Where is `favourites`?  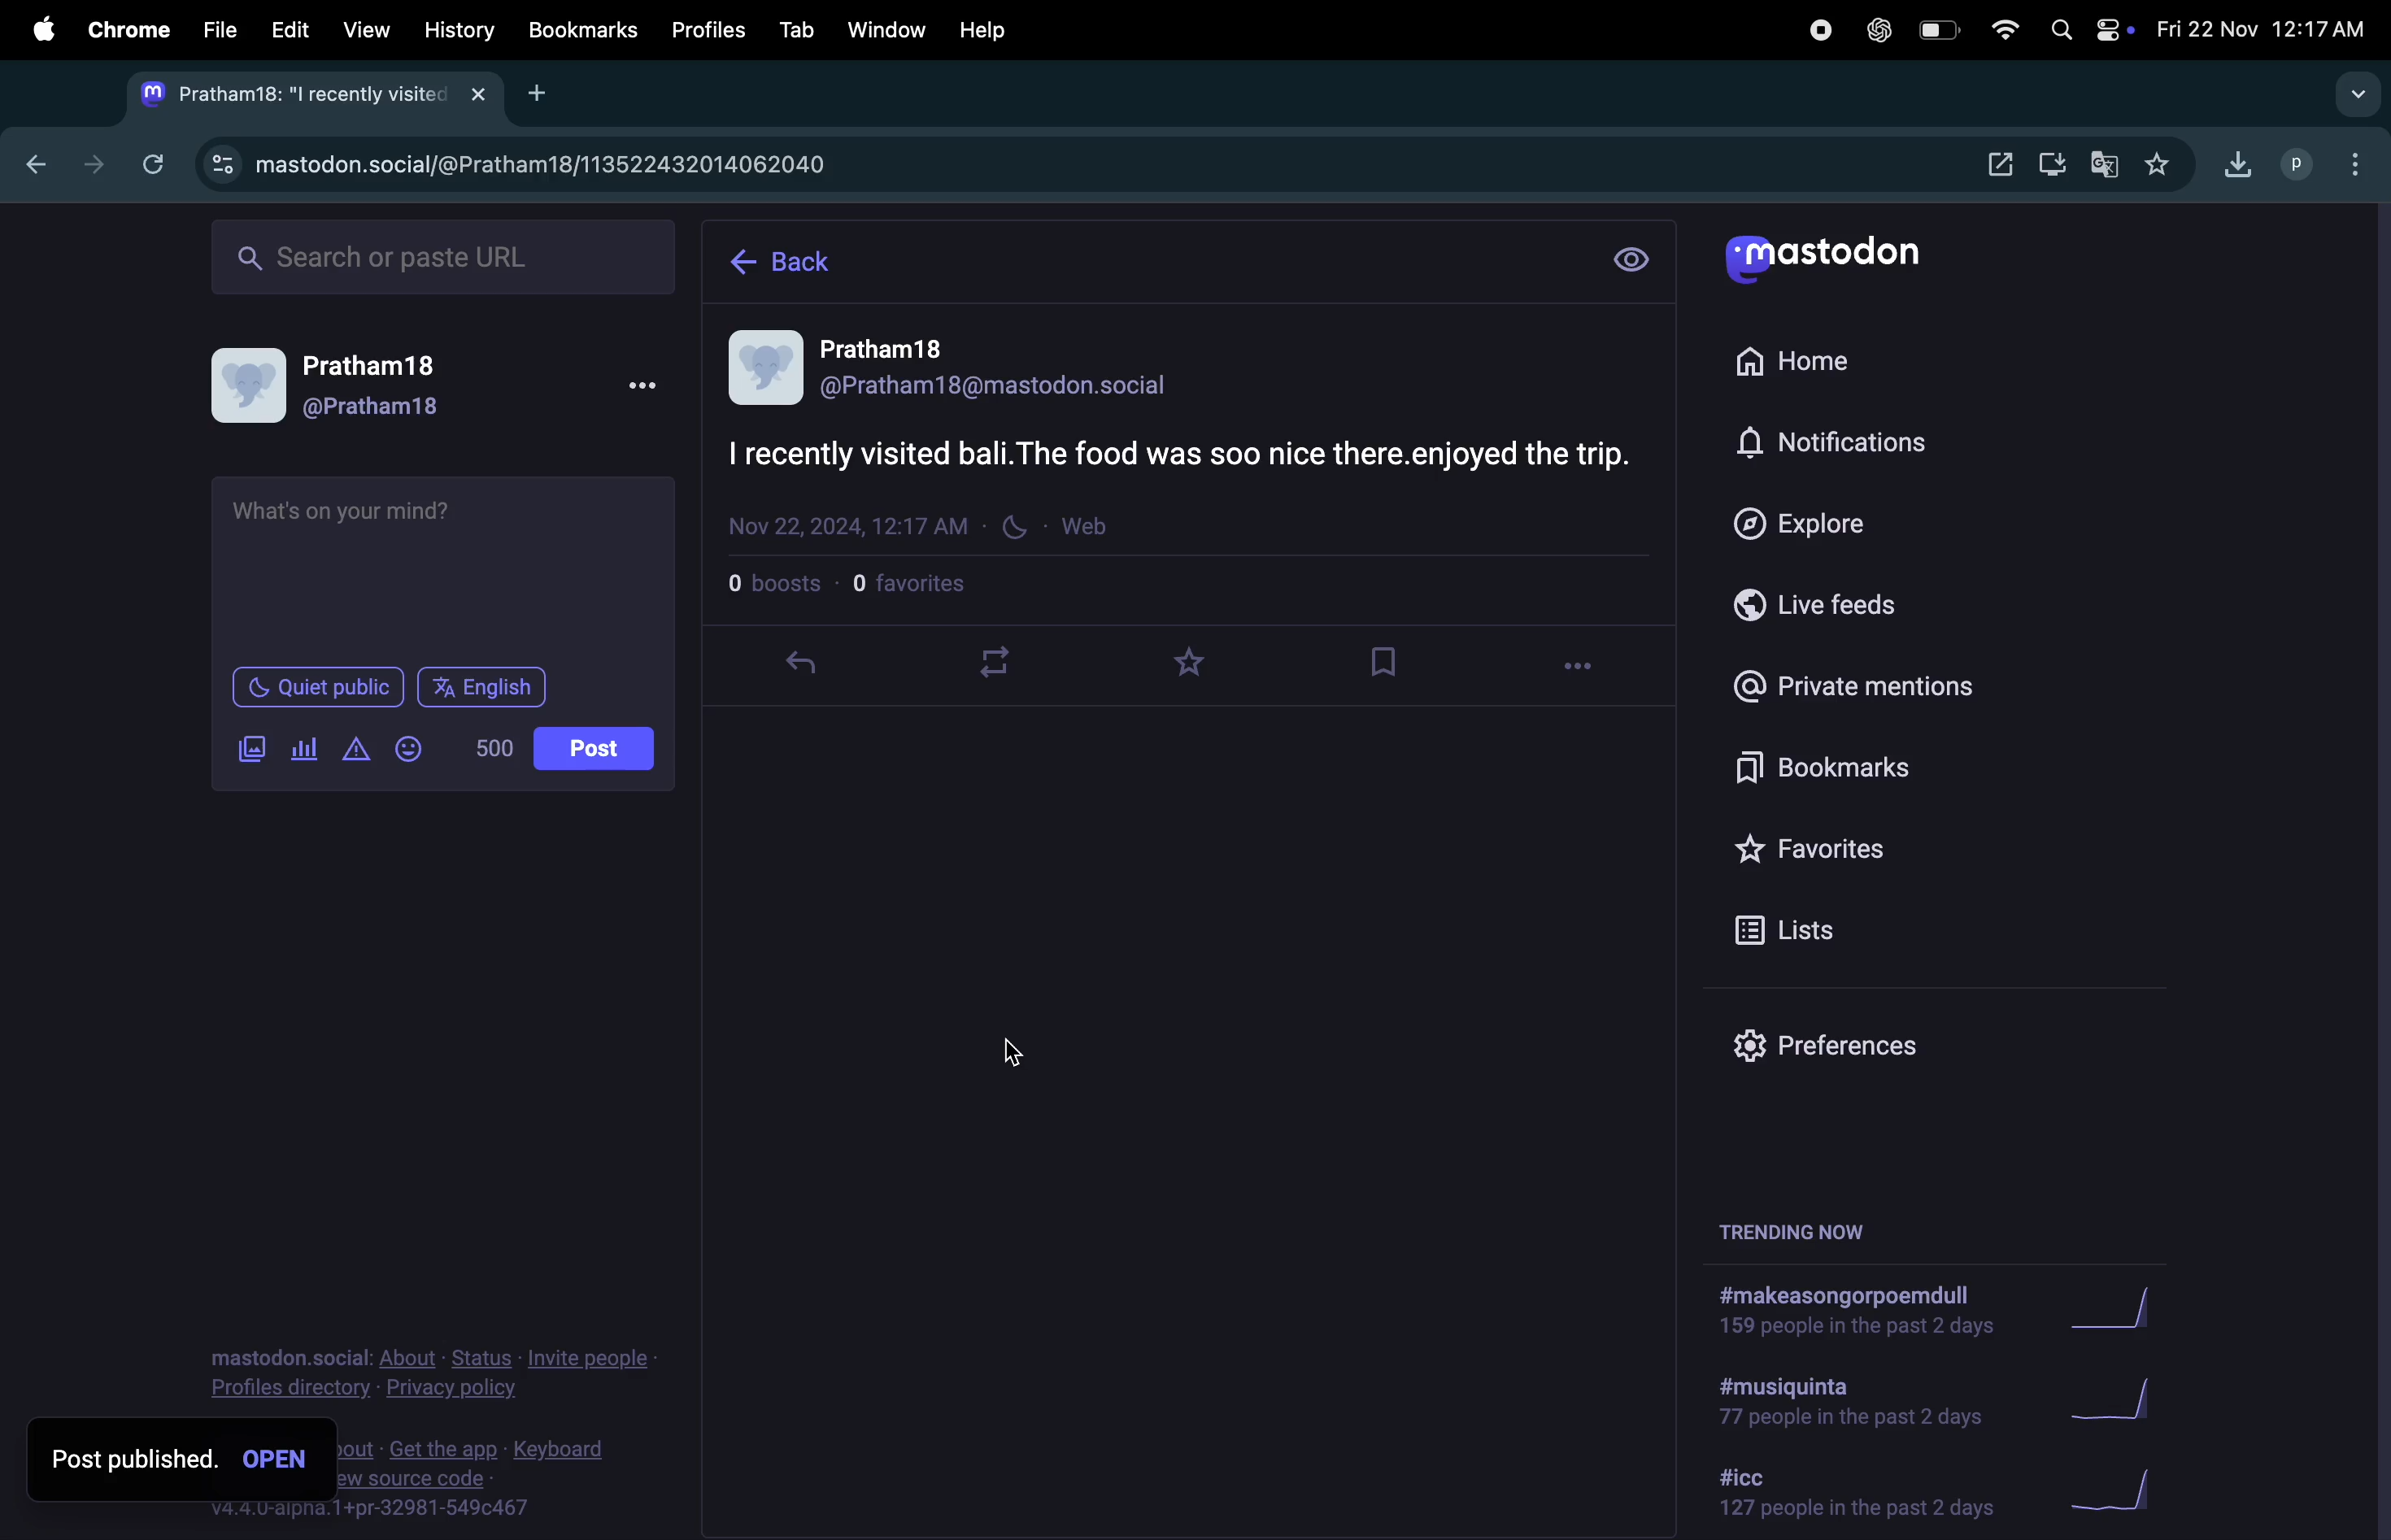 favourites is located at coordinates (2163, 164).